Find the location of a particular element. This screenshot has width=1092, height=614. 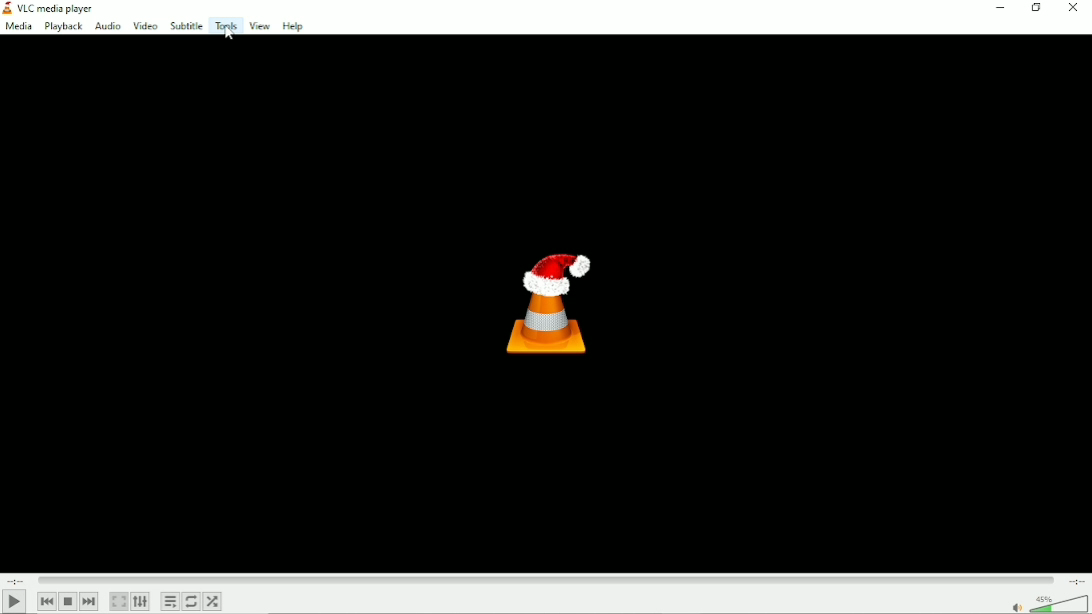

help is located at coordinates (291, 27).